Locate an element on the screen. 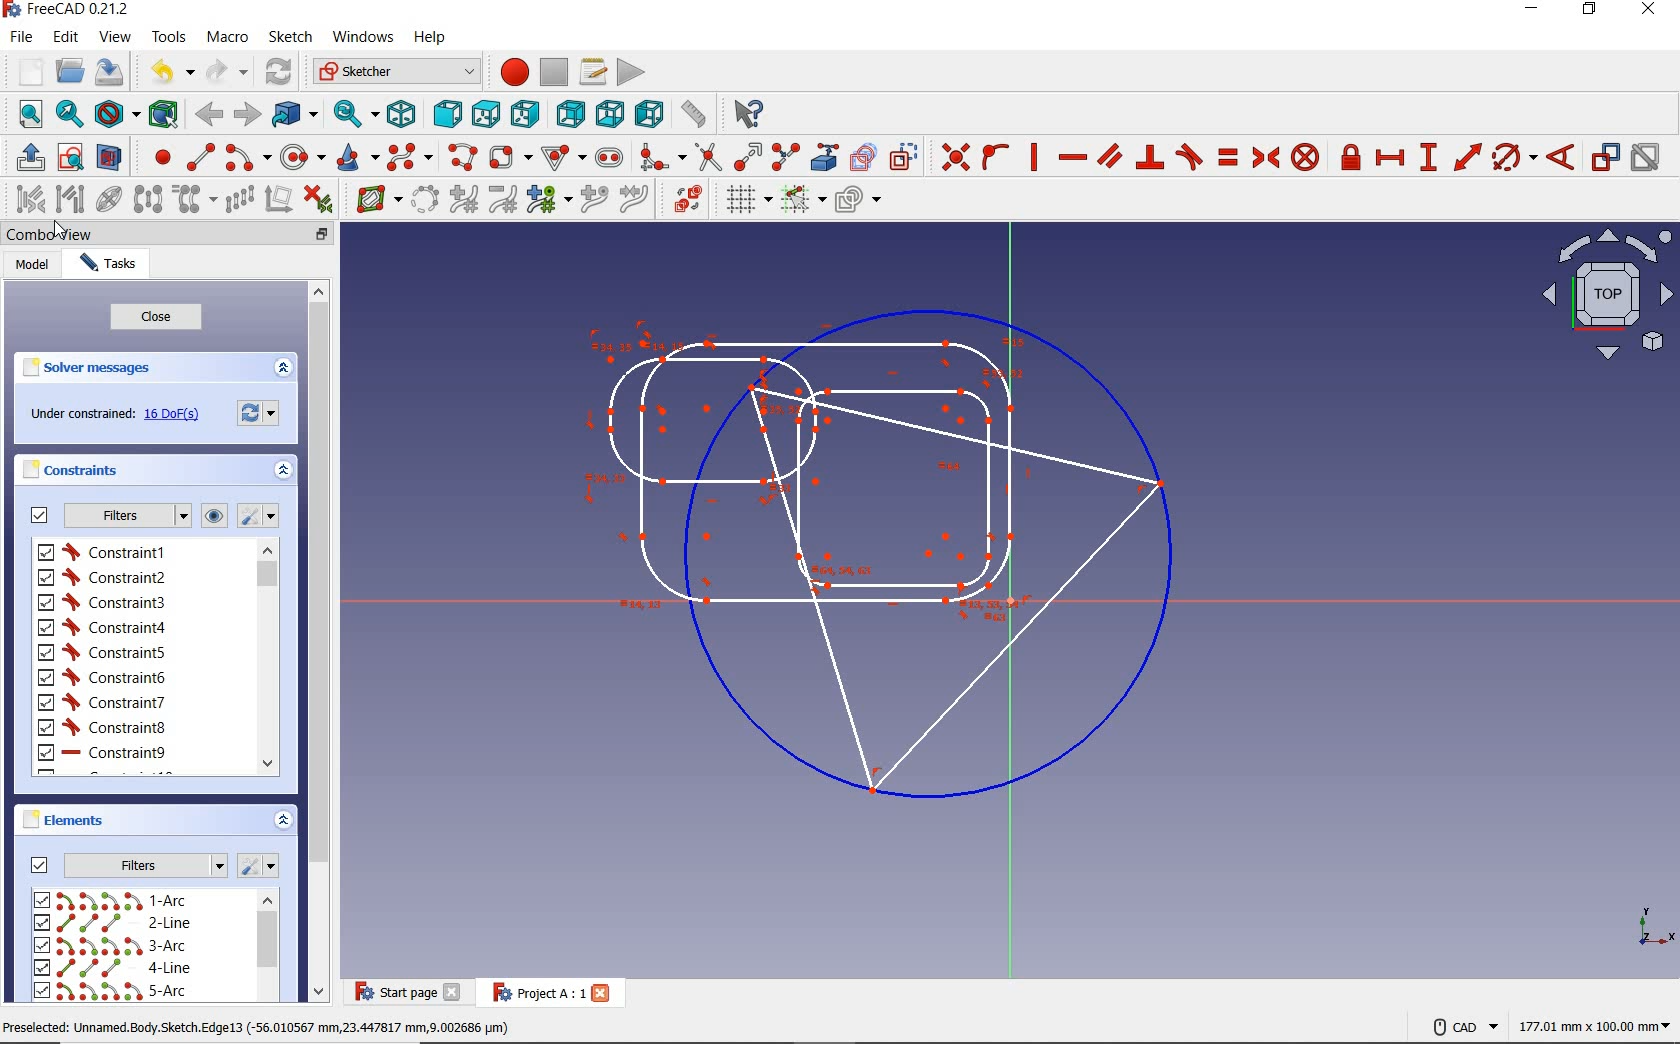  constraint1 is located at coordinates (104, 576).